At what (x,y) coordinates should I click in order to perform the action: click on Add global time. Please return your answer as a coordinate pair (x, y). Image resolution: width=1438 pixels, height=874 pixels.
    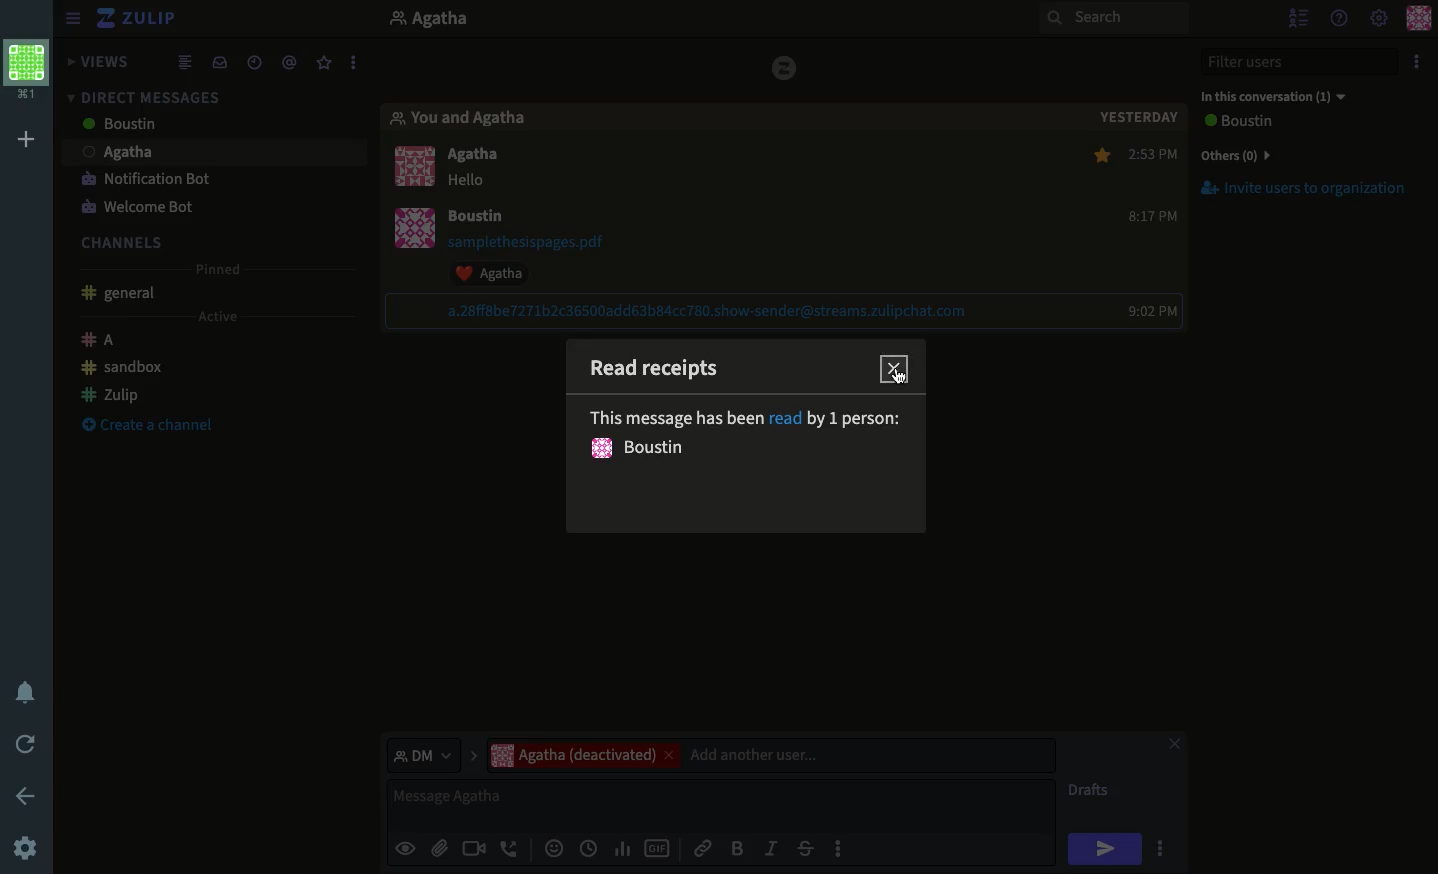
    Looking at the image, I should click on (592, 848).